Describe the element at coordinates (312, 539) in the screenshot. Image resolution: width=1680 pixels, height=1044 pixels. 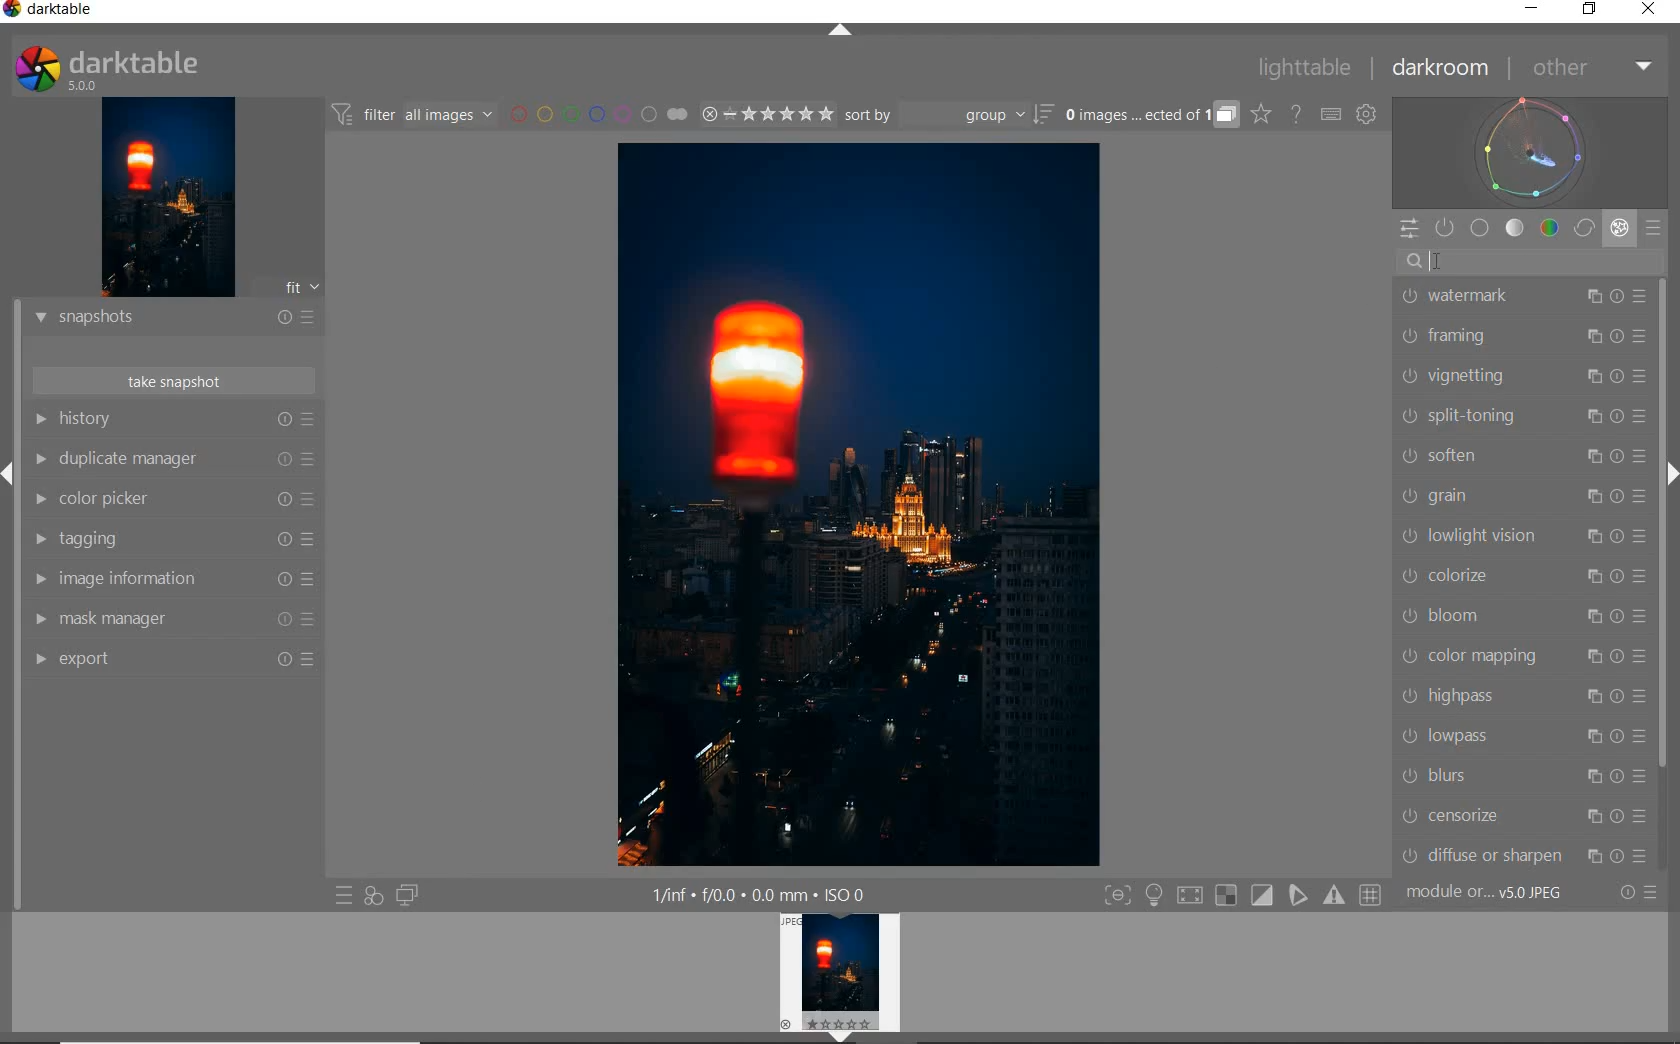
I see `Preset and reset` at that location.